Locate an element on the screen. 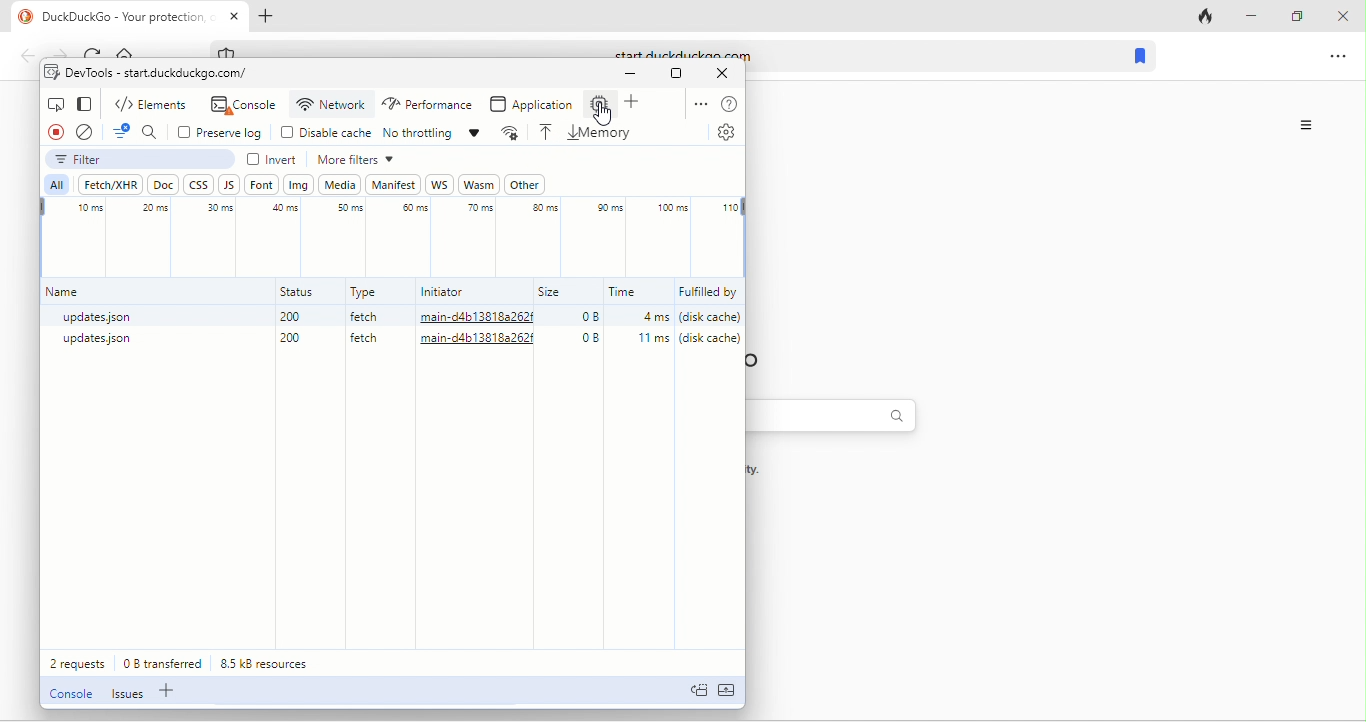 The height and width of the screenshot is (722, 1366). 0B is located at coordinates (590, 318).